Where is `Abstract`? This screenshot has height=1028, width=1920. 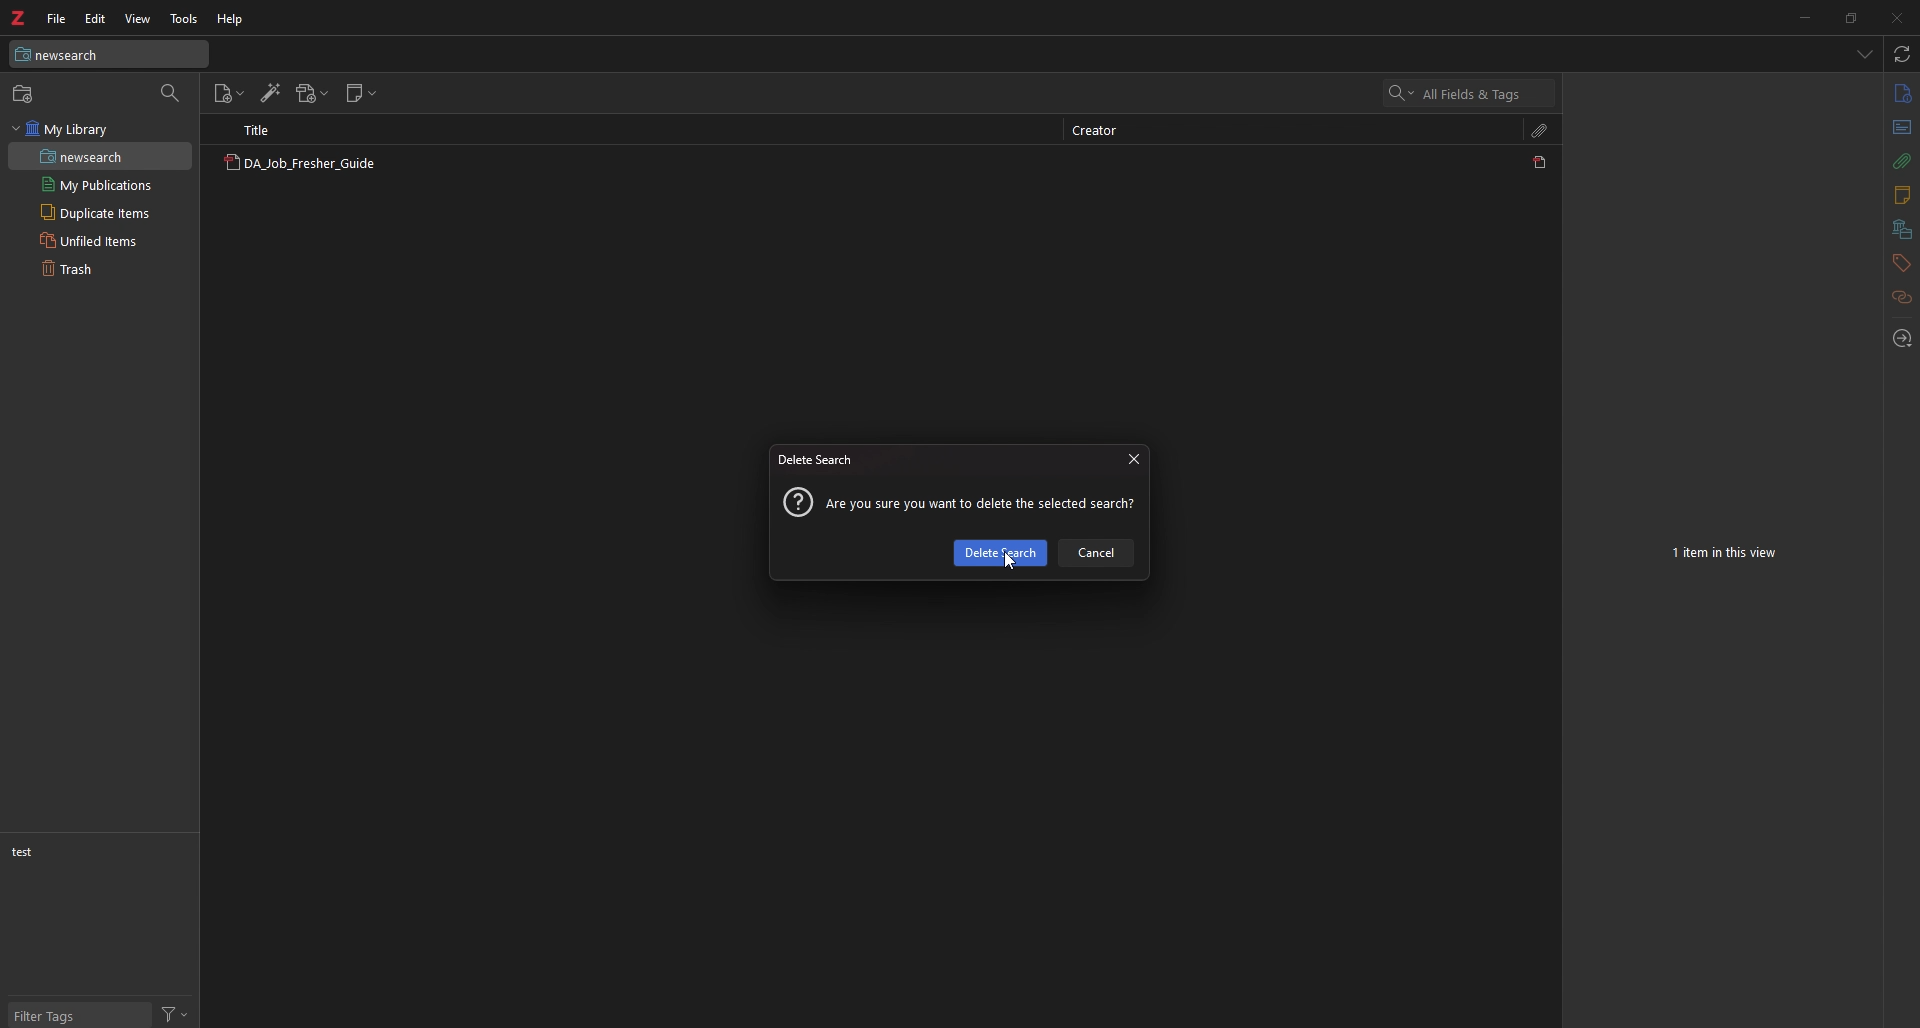 Abstract is located at coordinates (1899, 124).